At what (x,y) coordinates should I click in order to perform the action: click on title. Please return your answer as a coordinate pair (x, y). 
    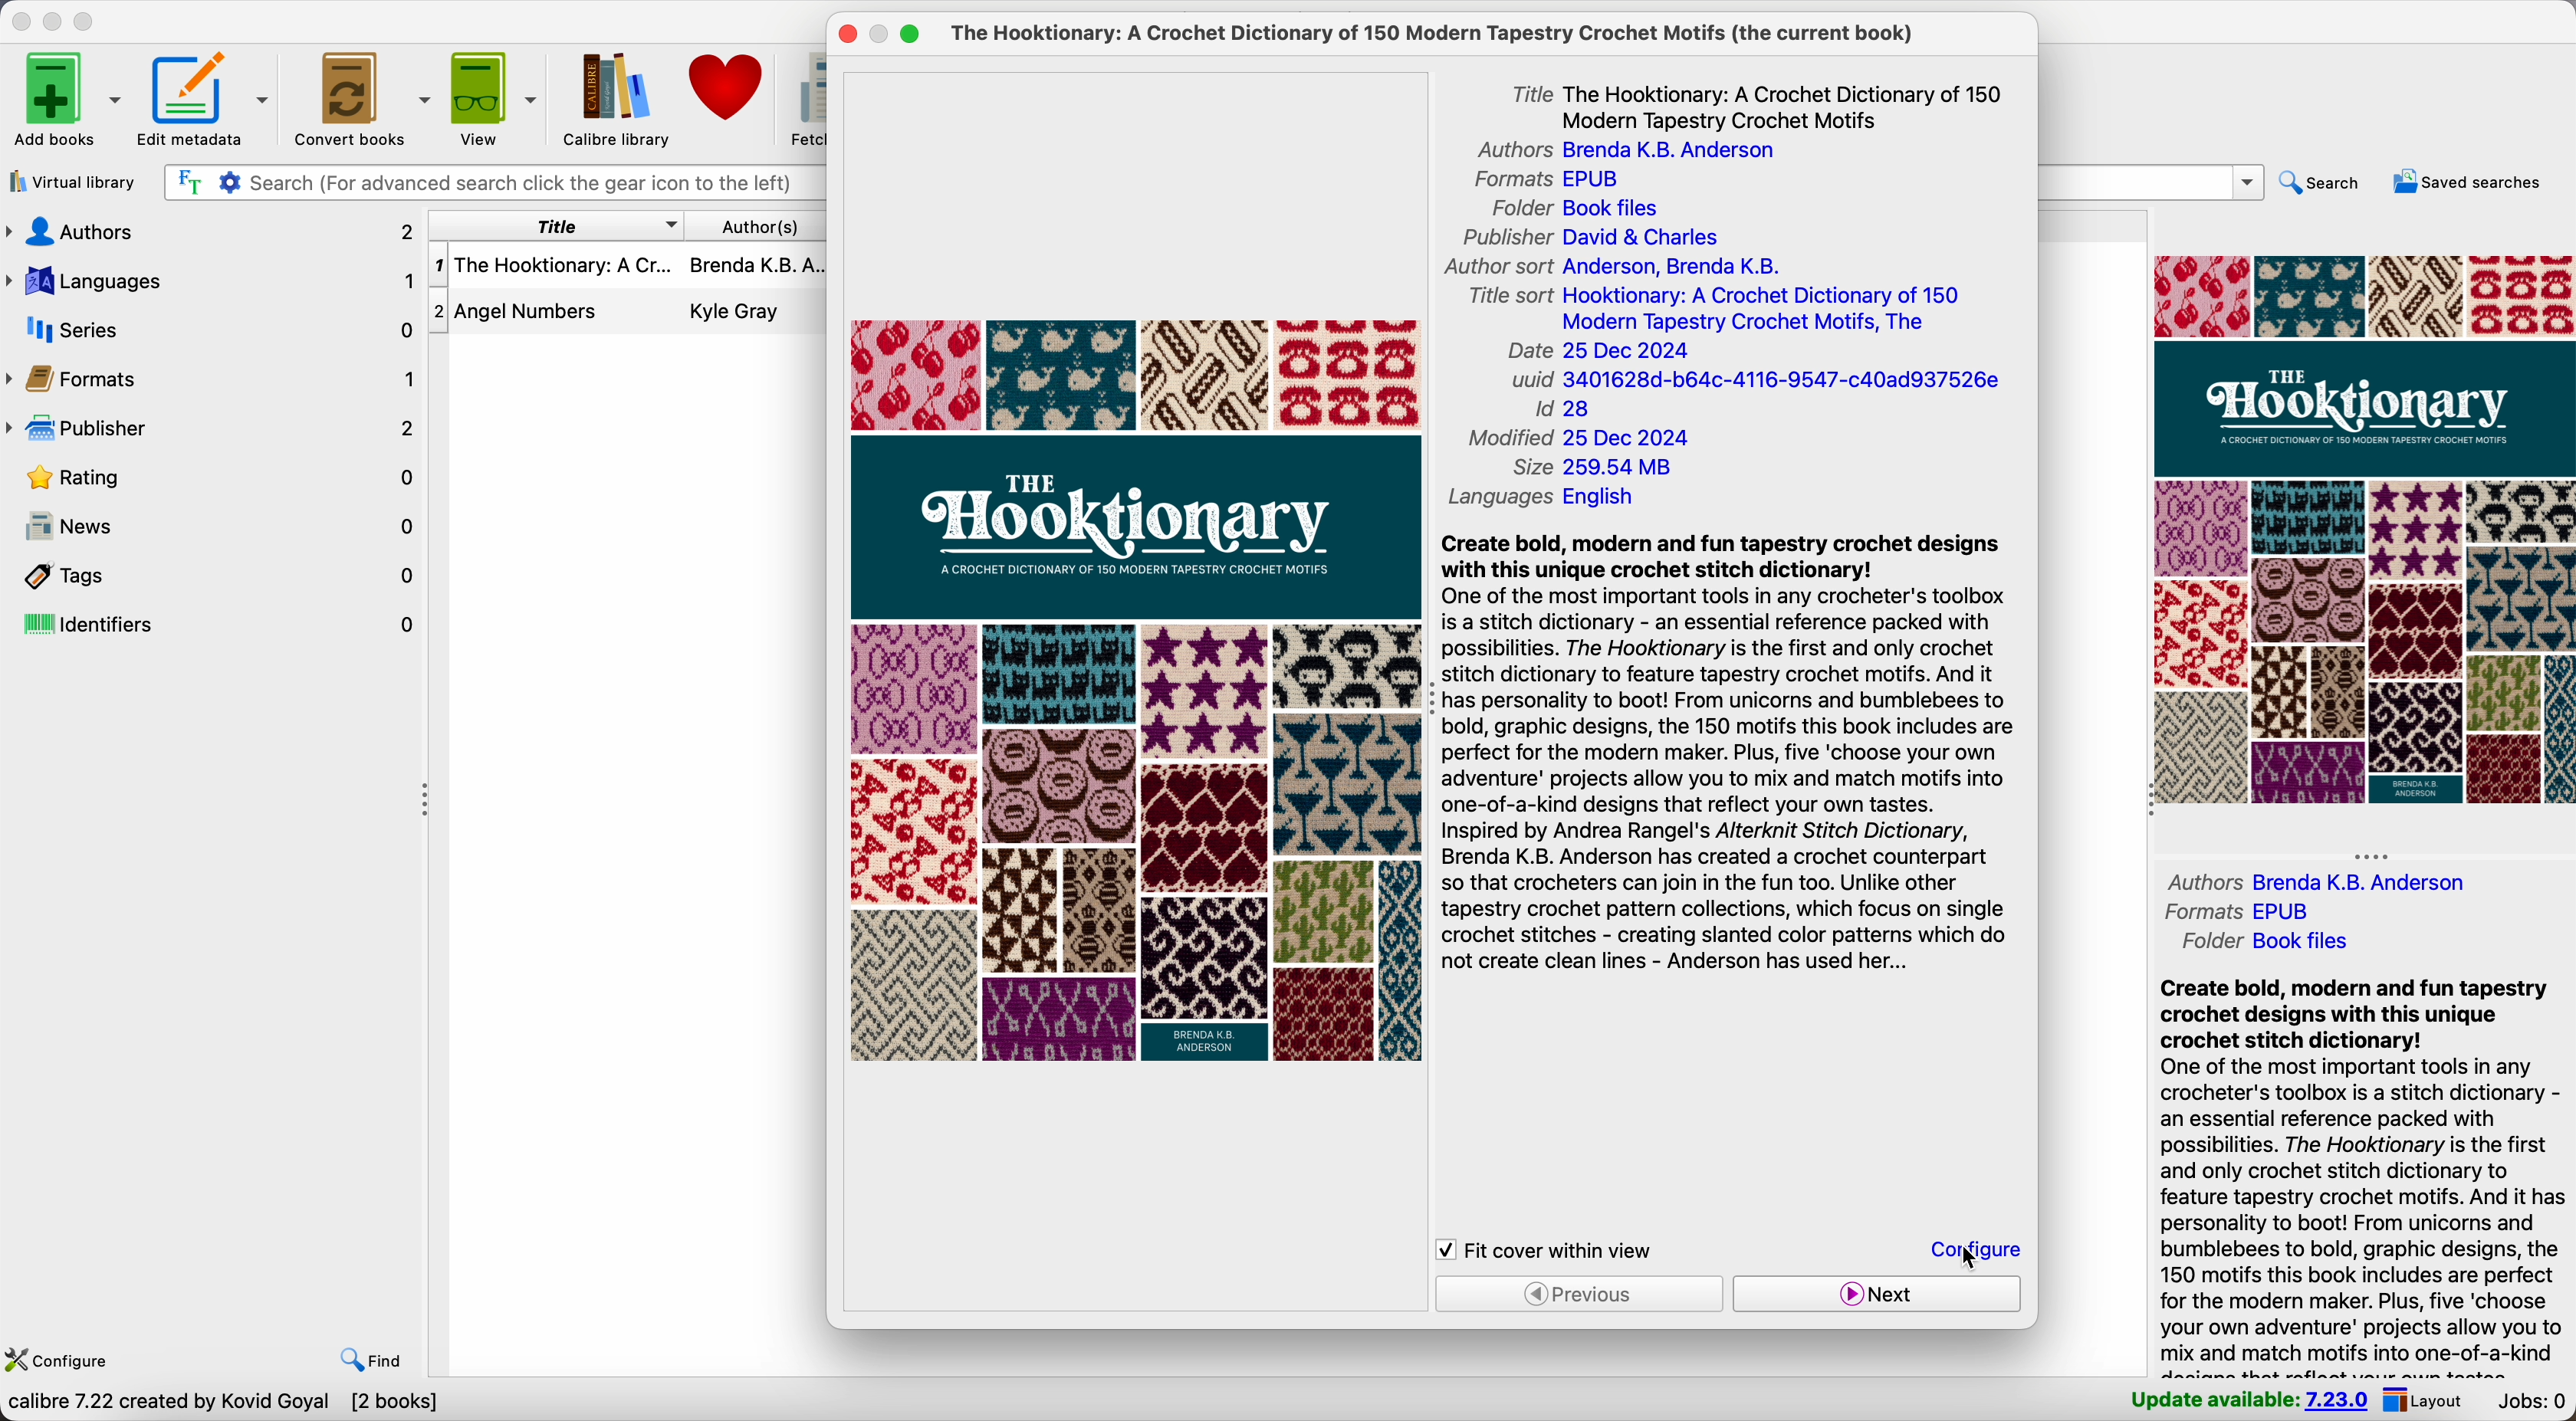
    Looking at the image, I should click on (554, 227).